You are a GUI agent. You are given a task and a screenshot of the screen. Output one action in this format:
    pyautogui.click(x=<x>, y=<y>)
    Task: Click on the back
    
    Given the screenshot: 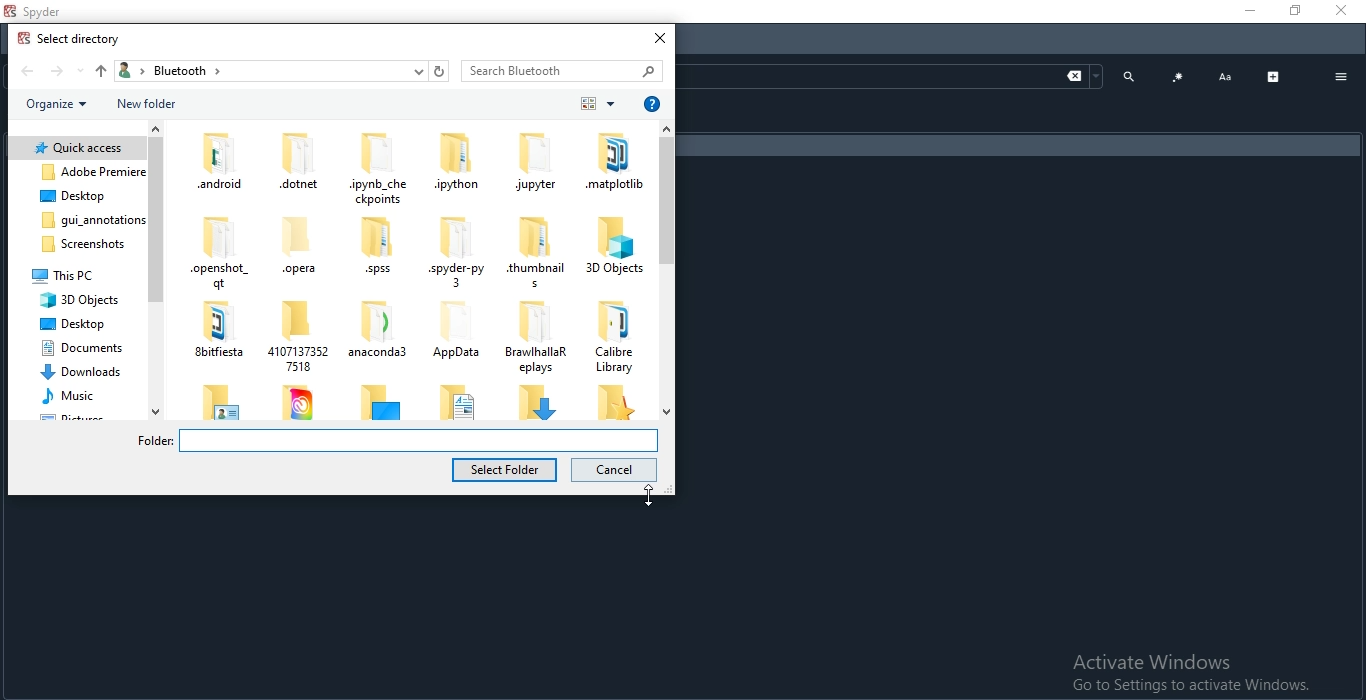 What is the action you would take?
    pyautogui.click(x=28, y=72)
    